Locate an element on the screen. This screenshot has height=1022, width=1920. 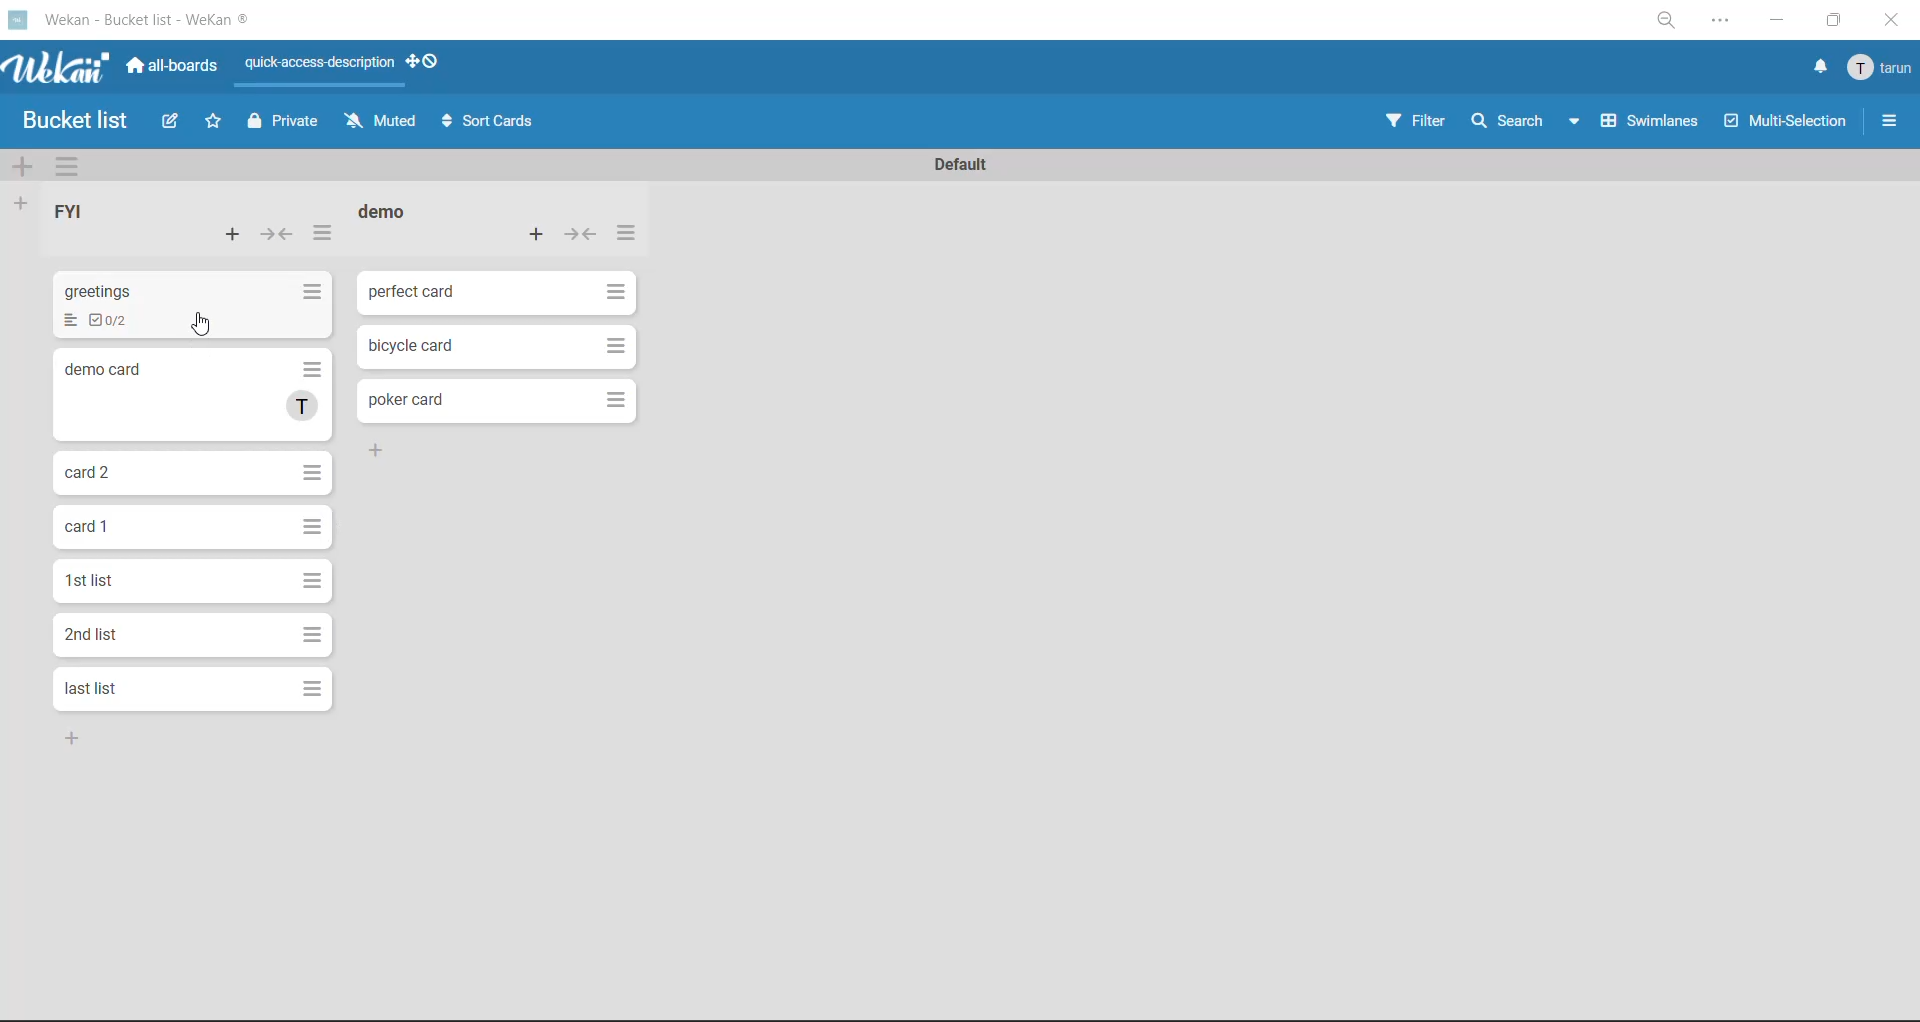
notifications is located at coordinates (1821, 69).